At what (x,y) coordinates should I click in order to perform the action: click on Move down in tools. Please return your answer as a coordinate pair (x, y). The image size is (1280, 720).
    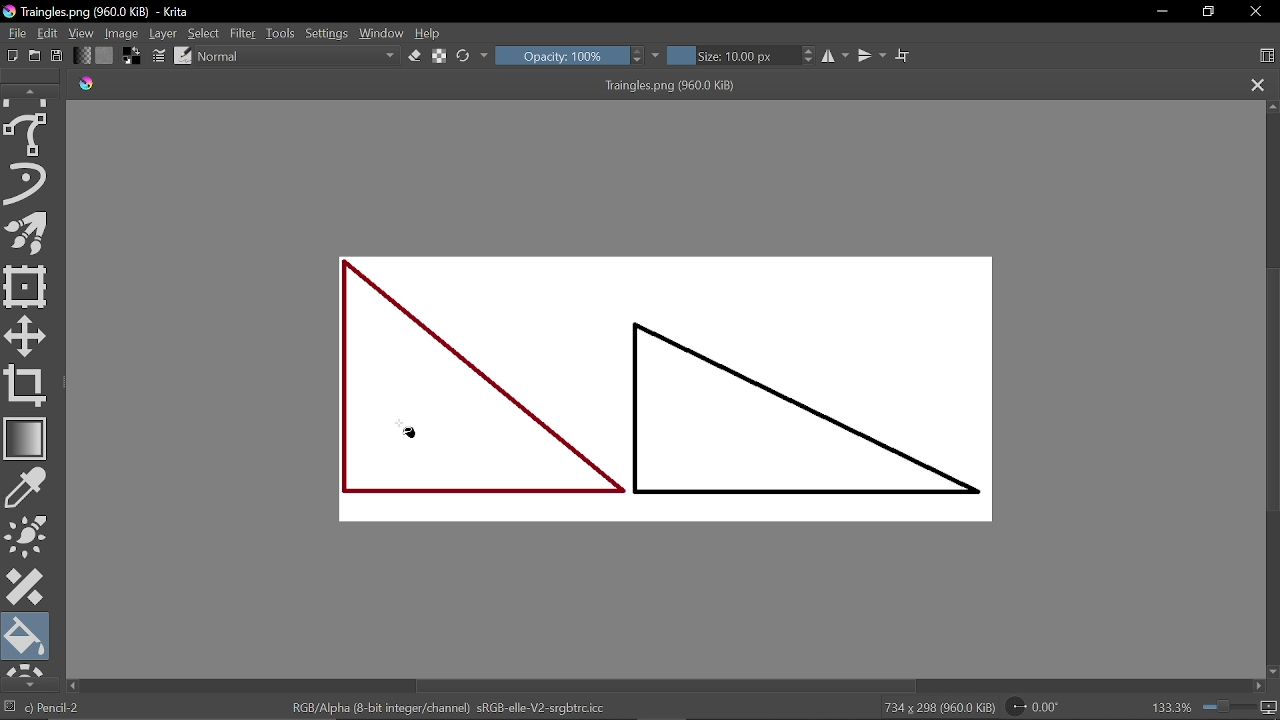
    Looking at the image, I should click on (26, 683).